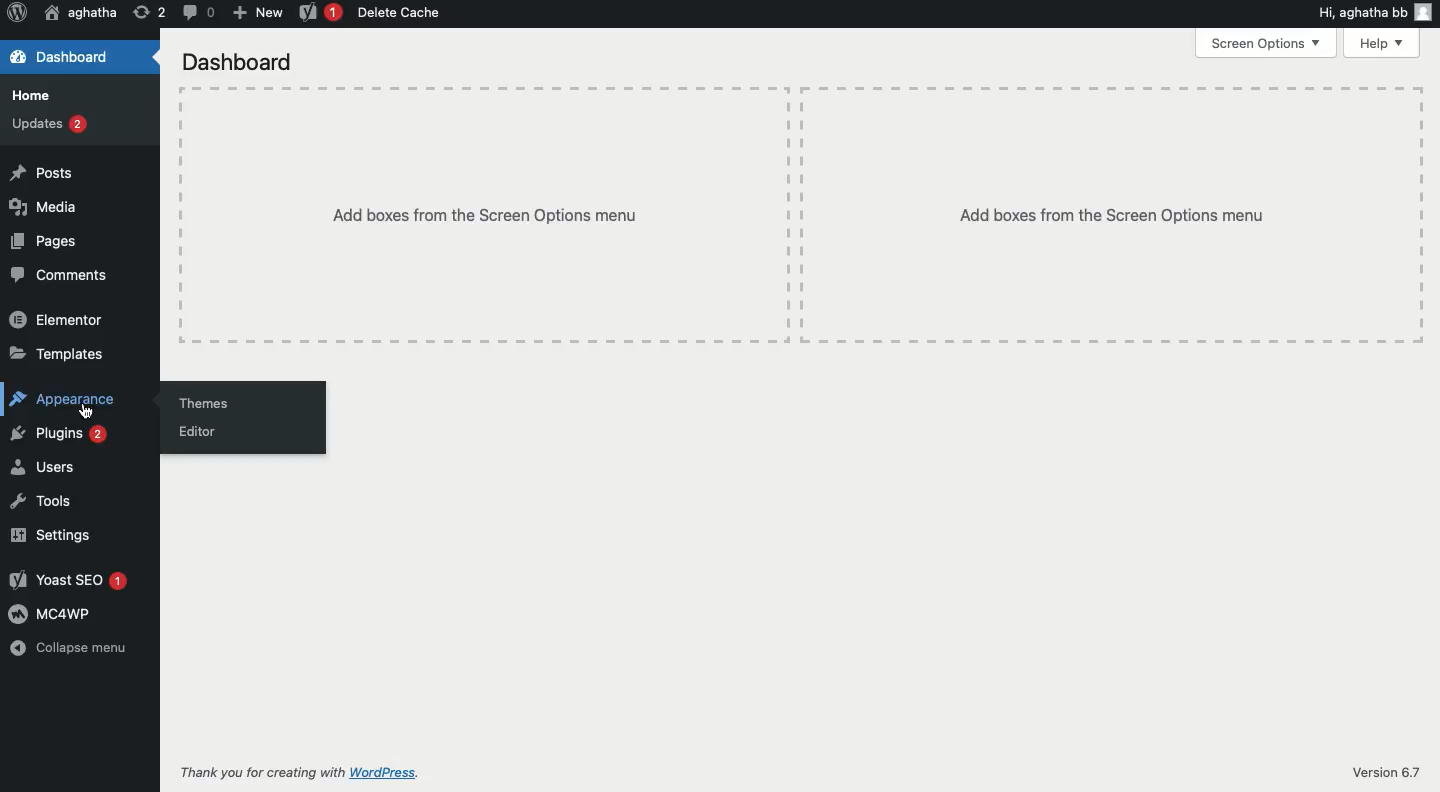 The image size is (1440, 792). I want to click on MC4WP, so click(53, 615).